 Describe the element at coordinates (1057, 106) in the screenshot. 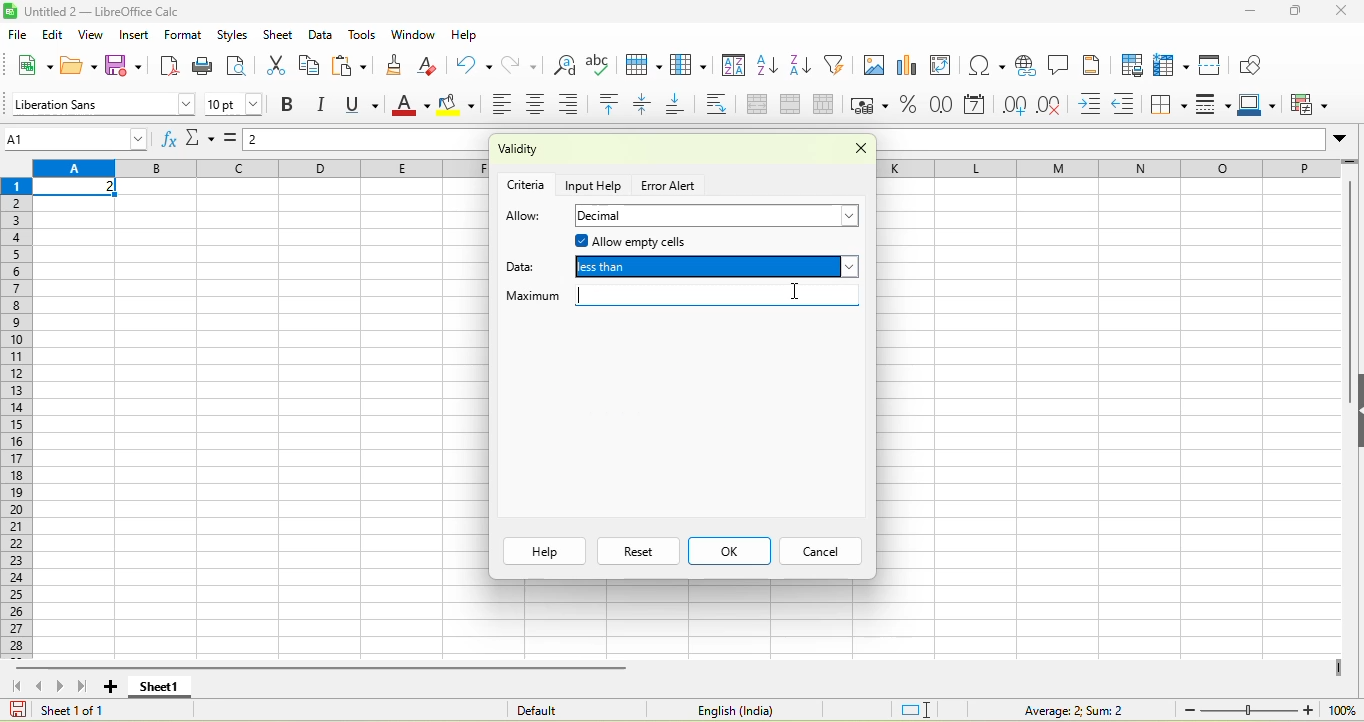

I see `delete decimal` at that location.